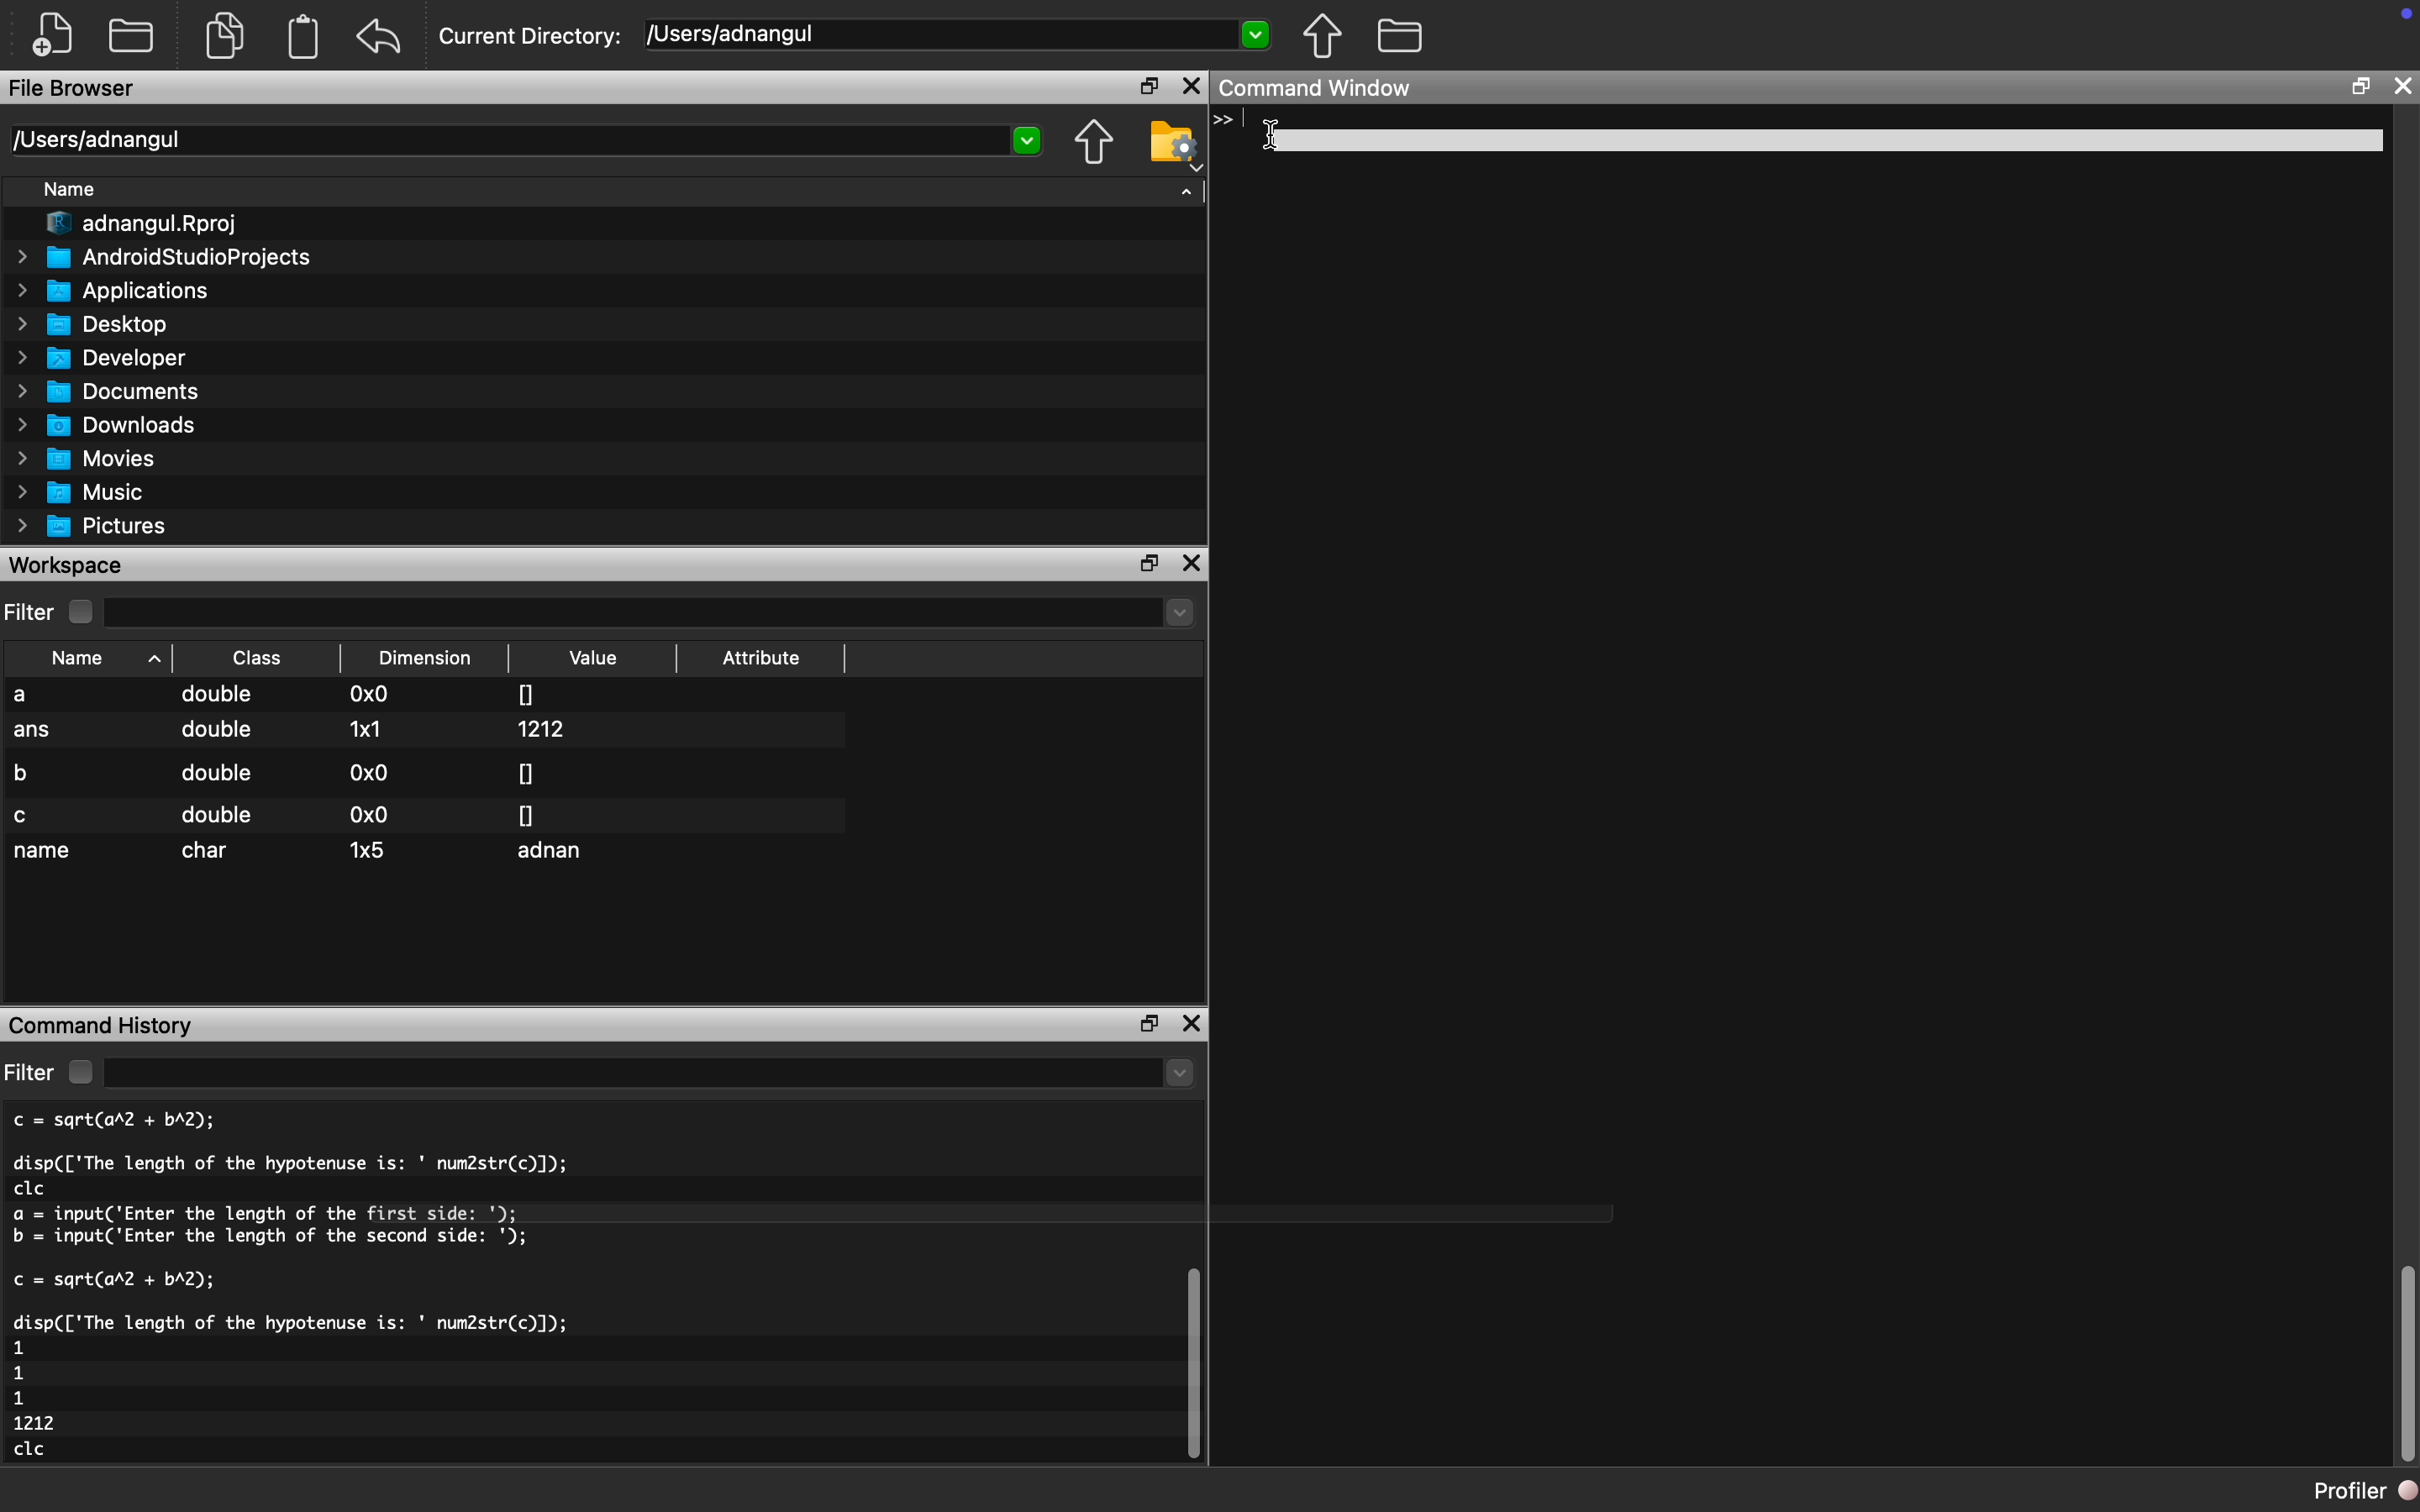 The height and width of the screenshot is (1512, 2420). Describe the element at coordinates (45, 853) in the screenshot. I see `name` at that location.